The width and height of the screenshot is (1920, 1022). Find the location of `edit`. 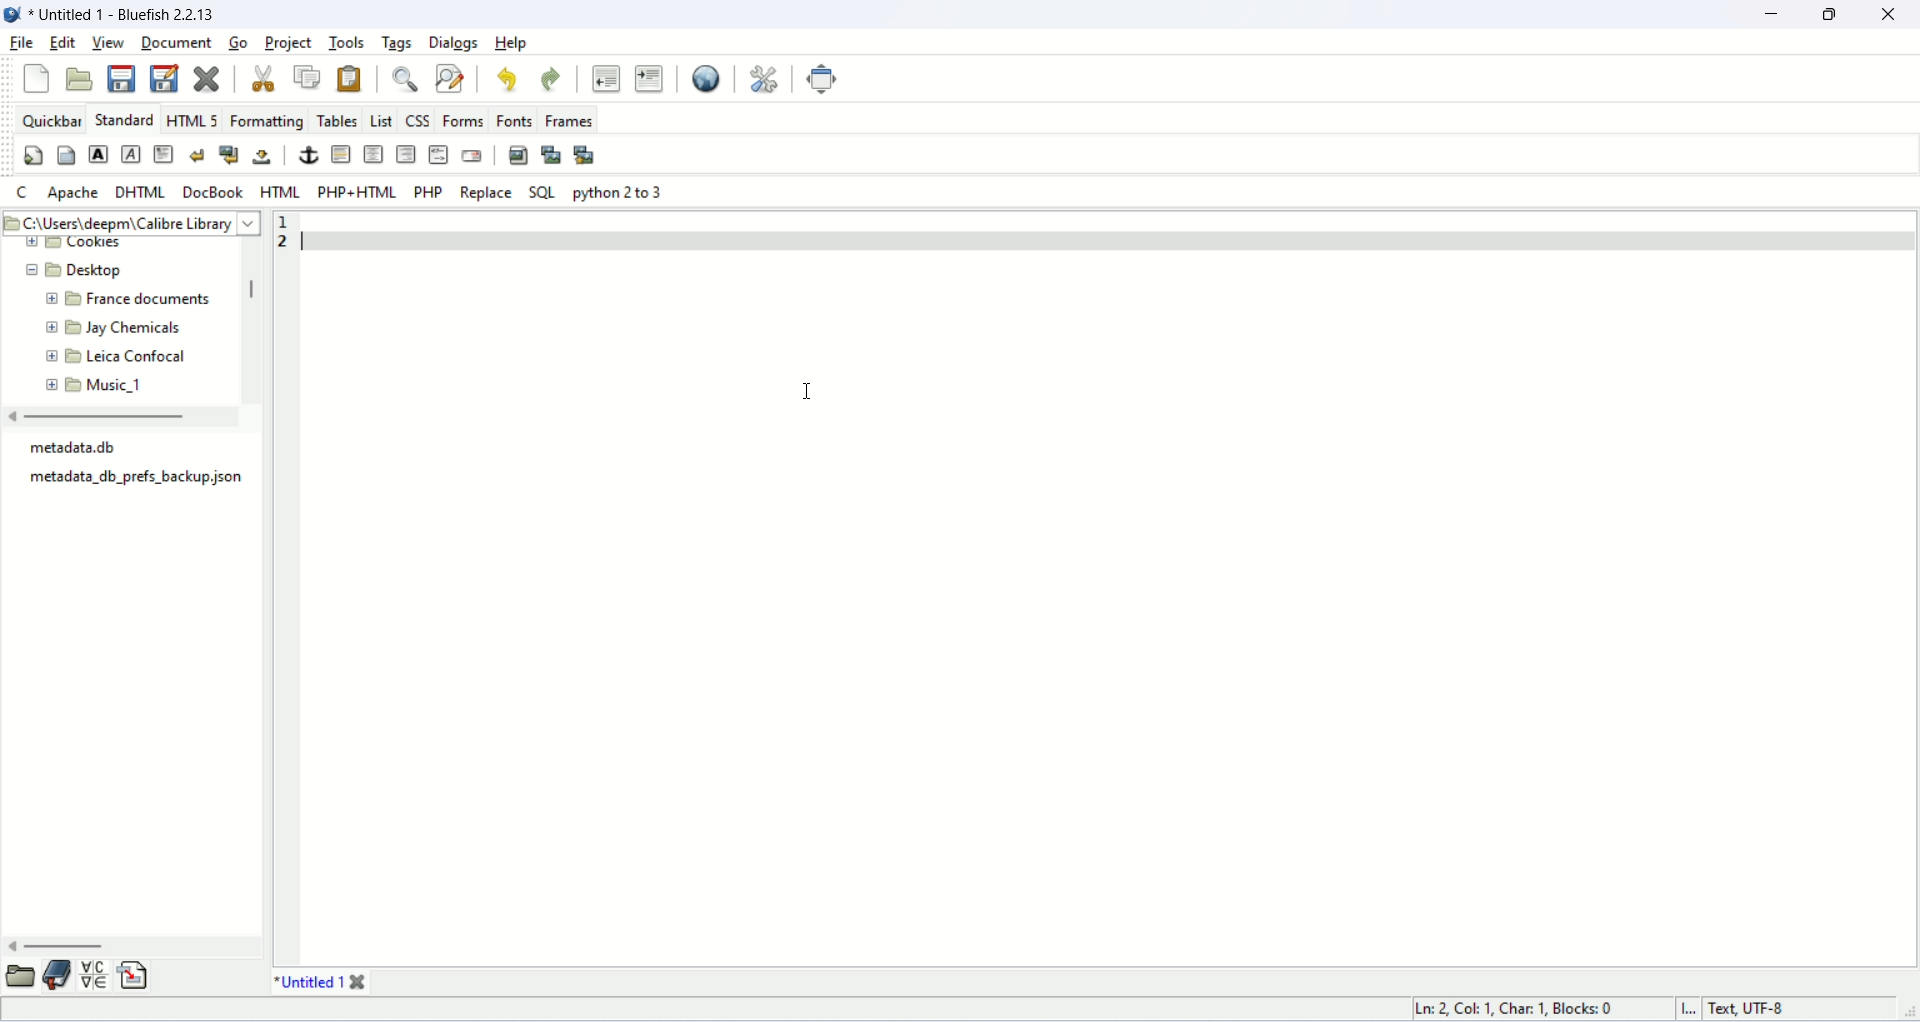

edit is located at coordinates (61, 44).